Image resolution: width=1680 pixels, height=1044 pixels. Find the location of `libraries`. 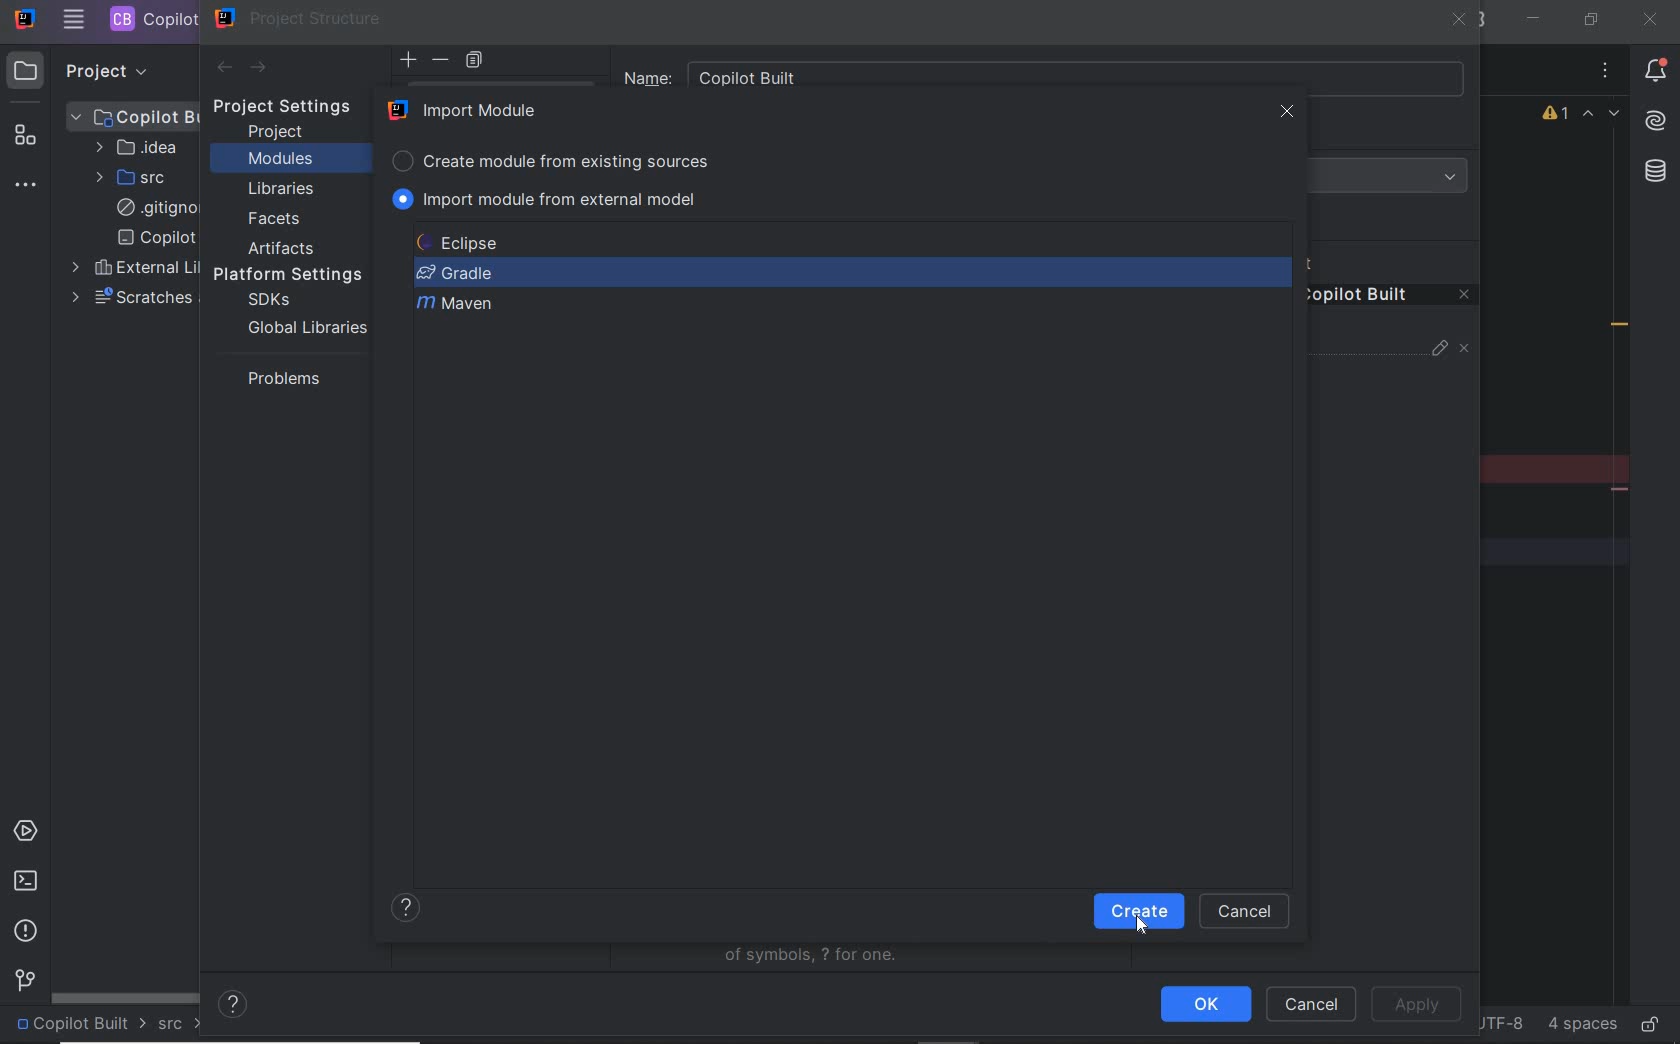

libraries is located at coordinates (282, 190).